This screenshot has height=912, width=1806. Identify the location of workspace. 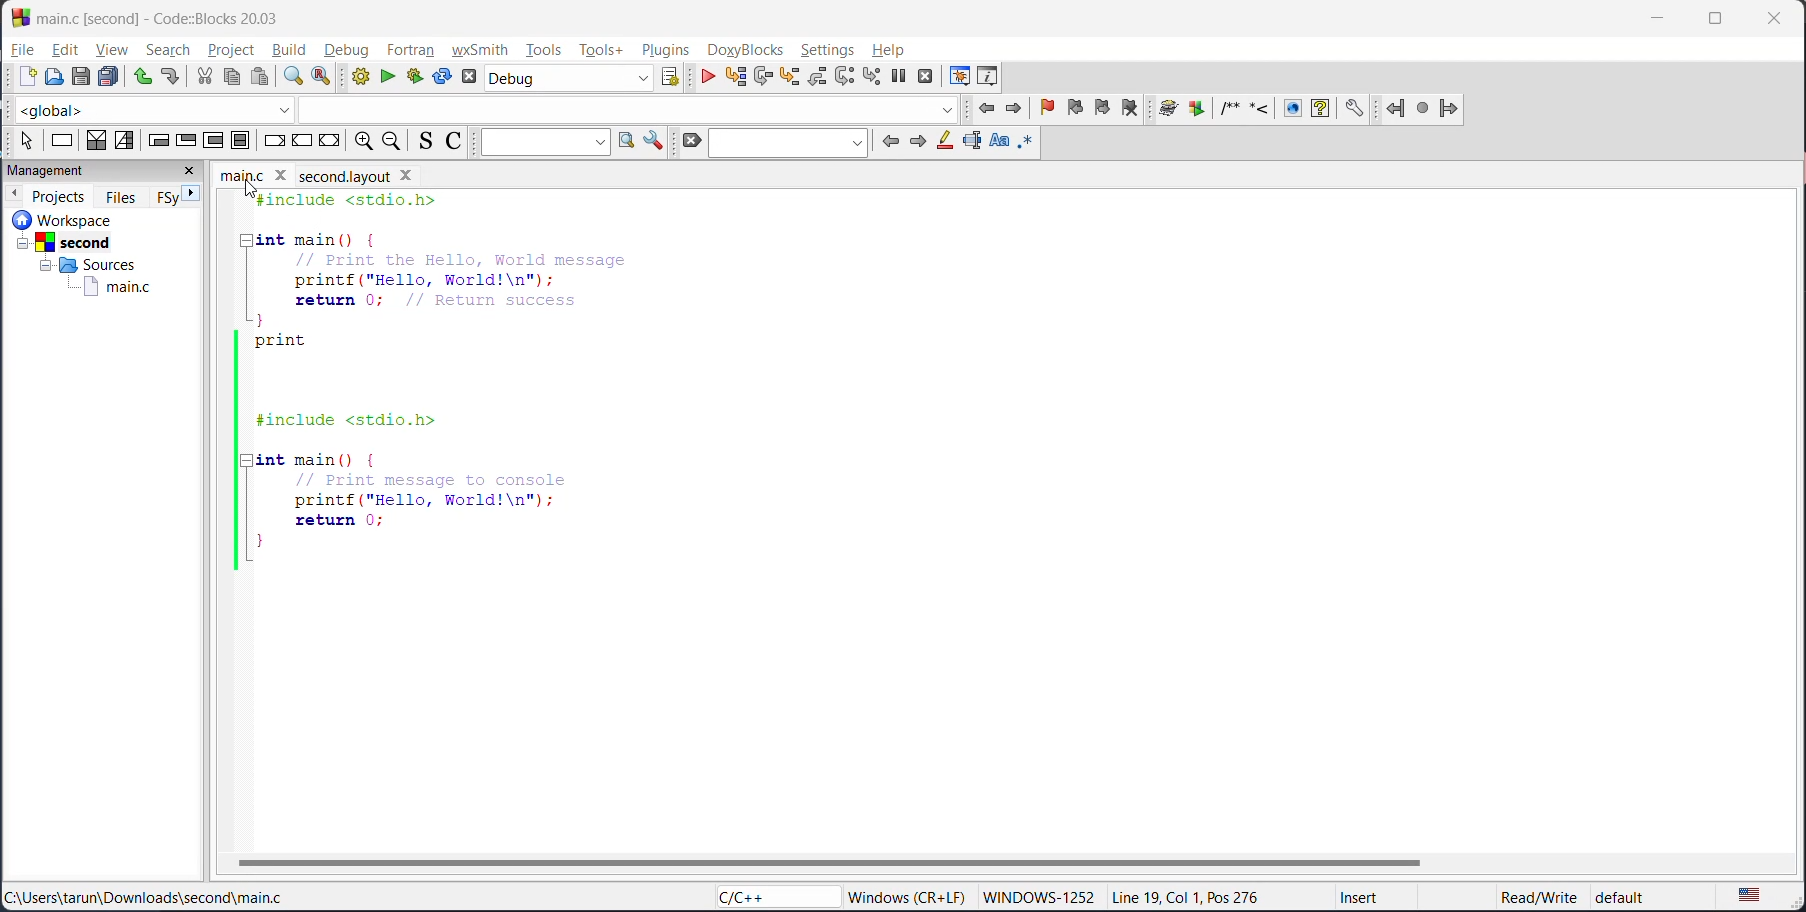
(94, 219).